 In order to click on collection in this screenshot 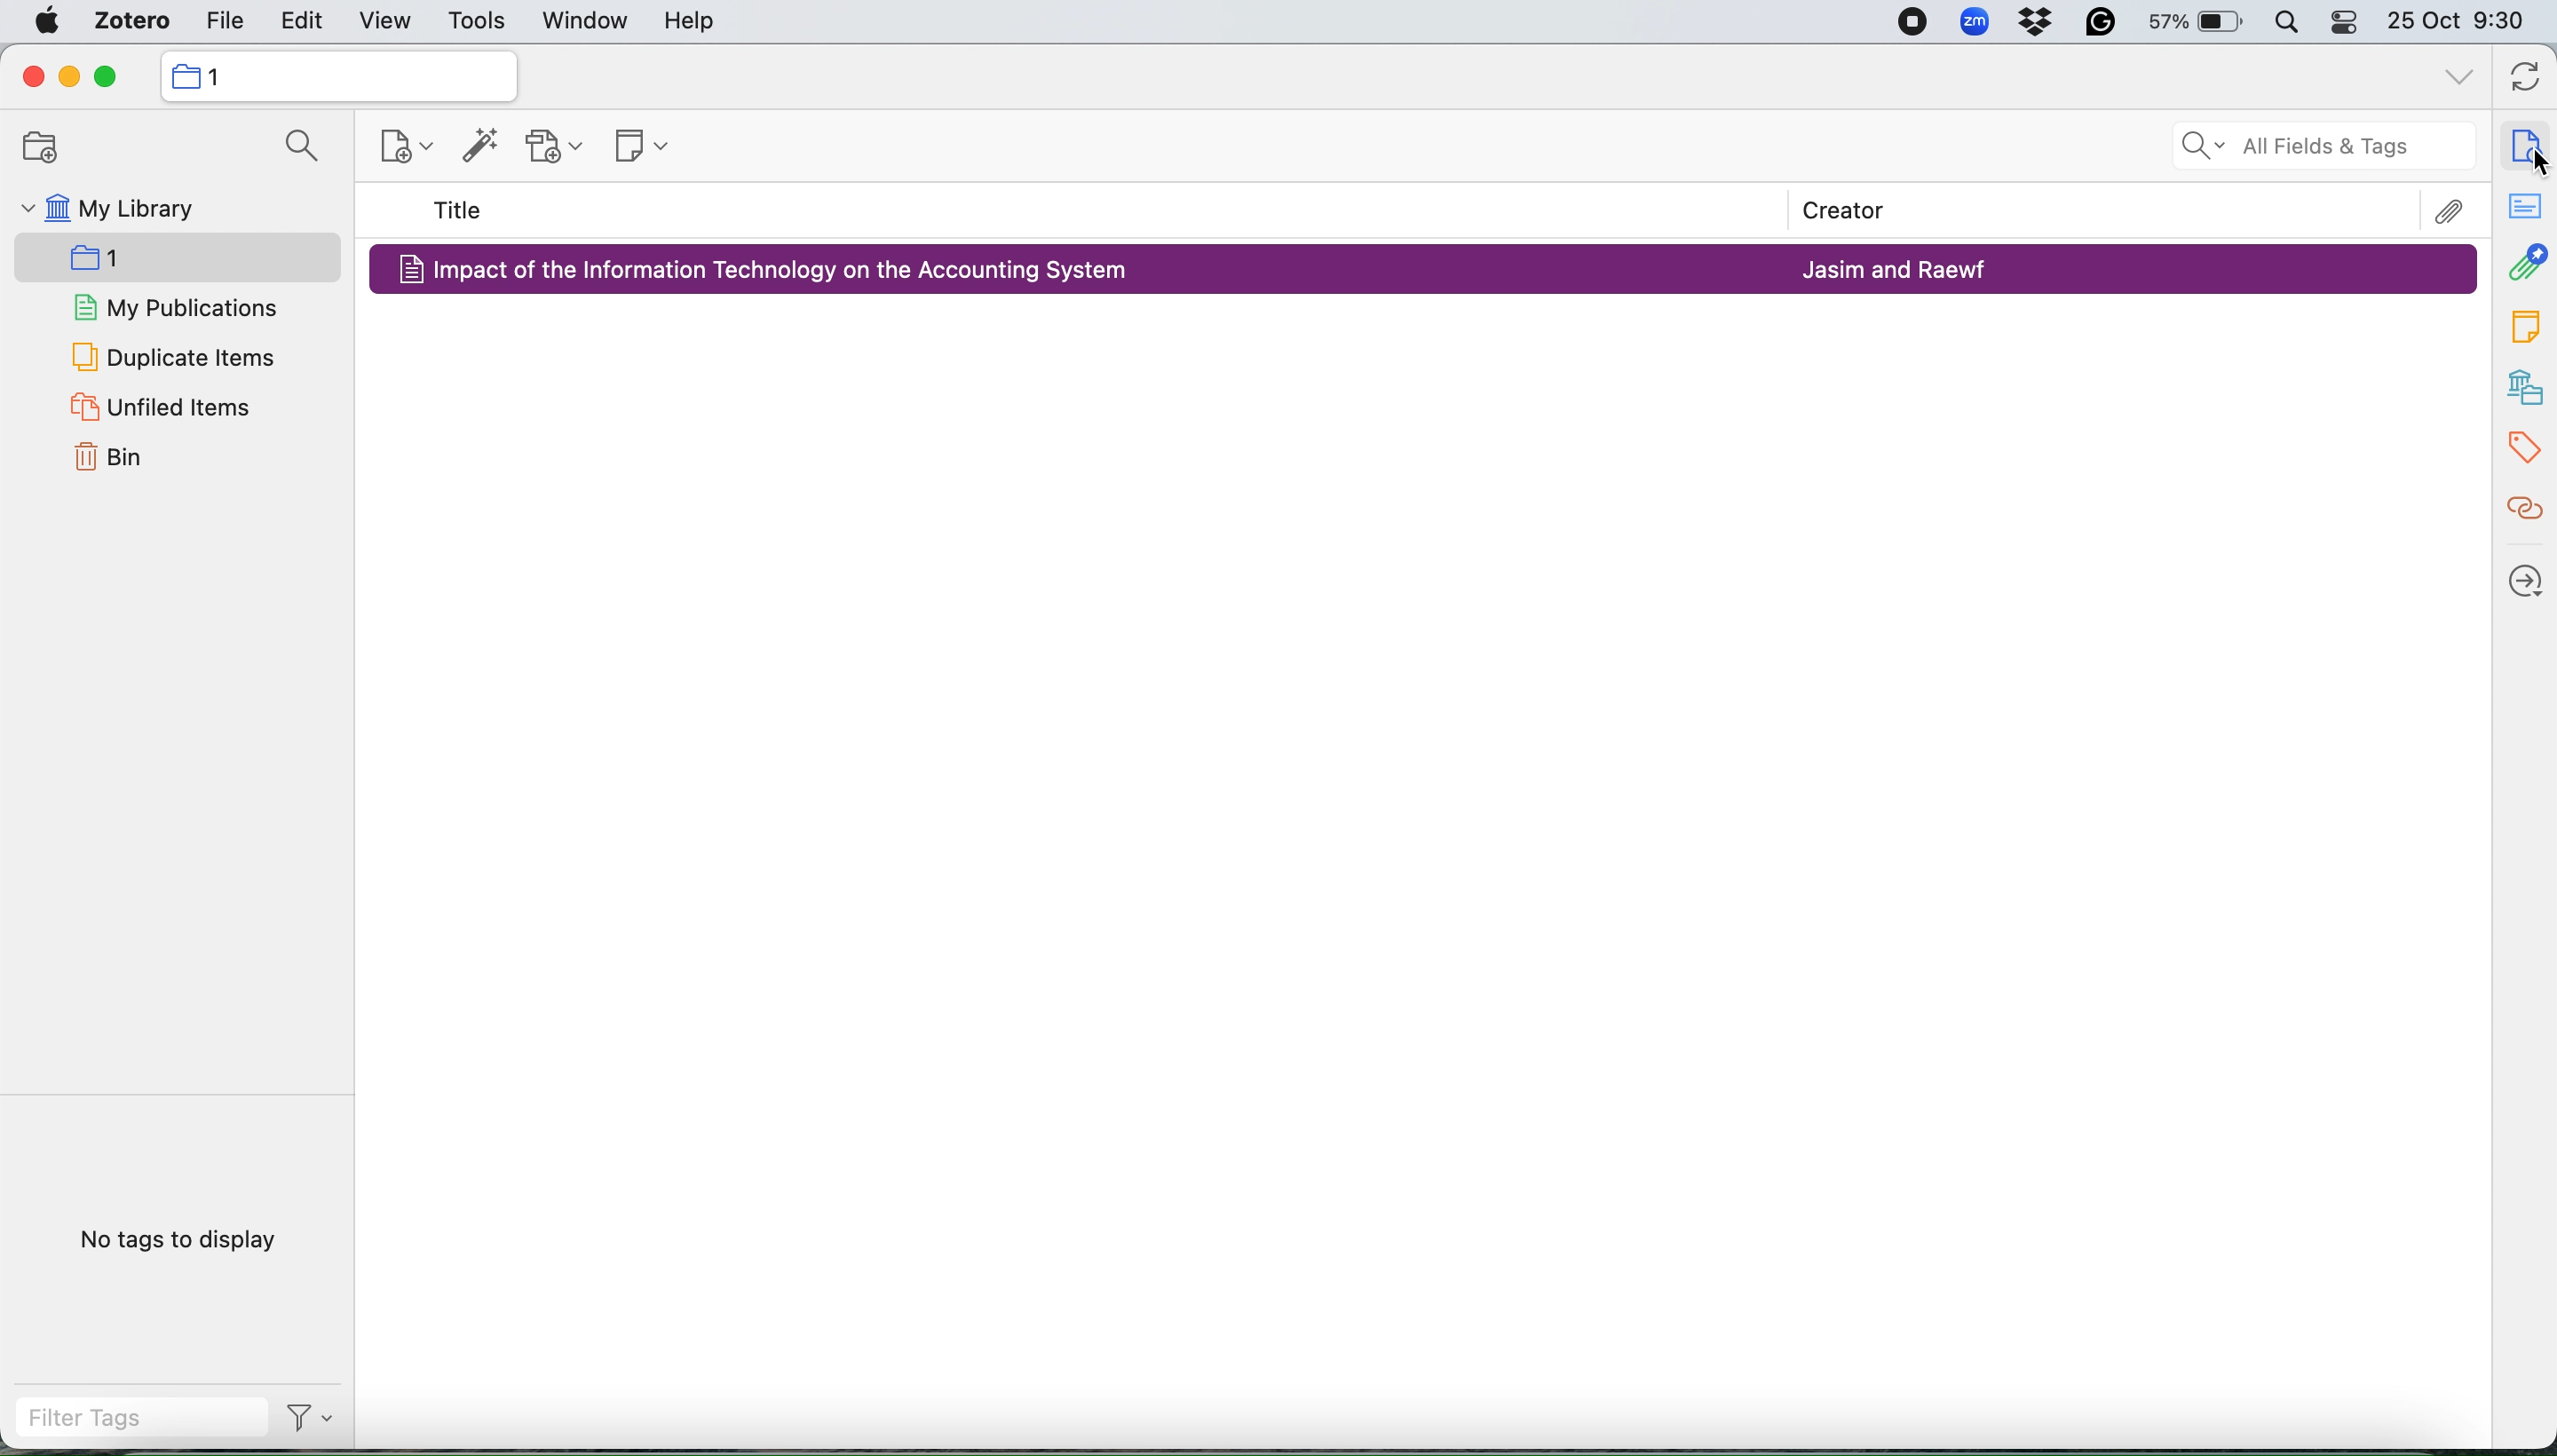, I will do `click(339, 76)`.